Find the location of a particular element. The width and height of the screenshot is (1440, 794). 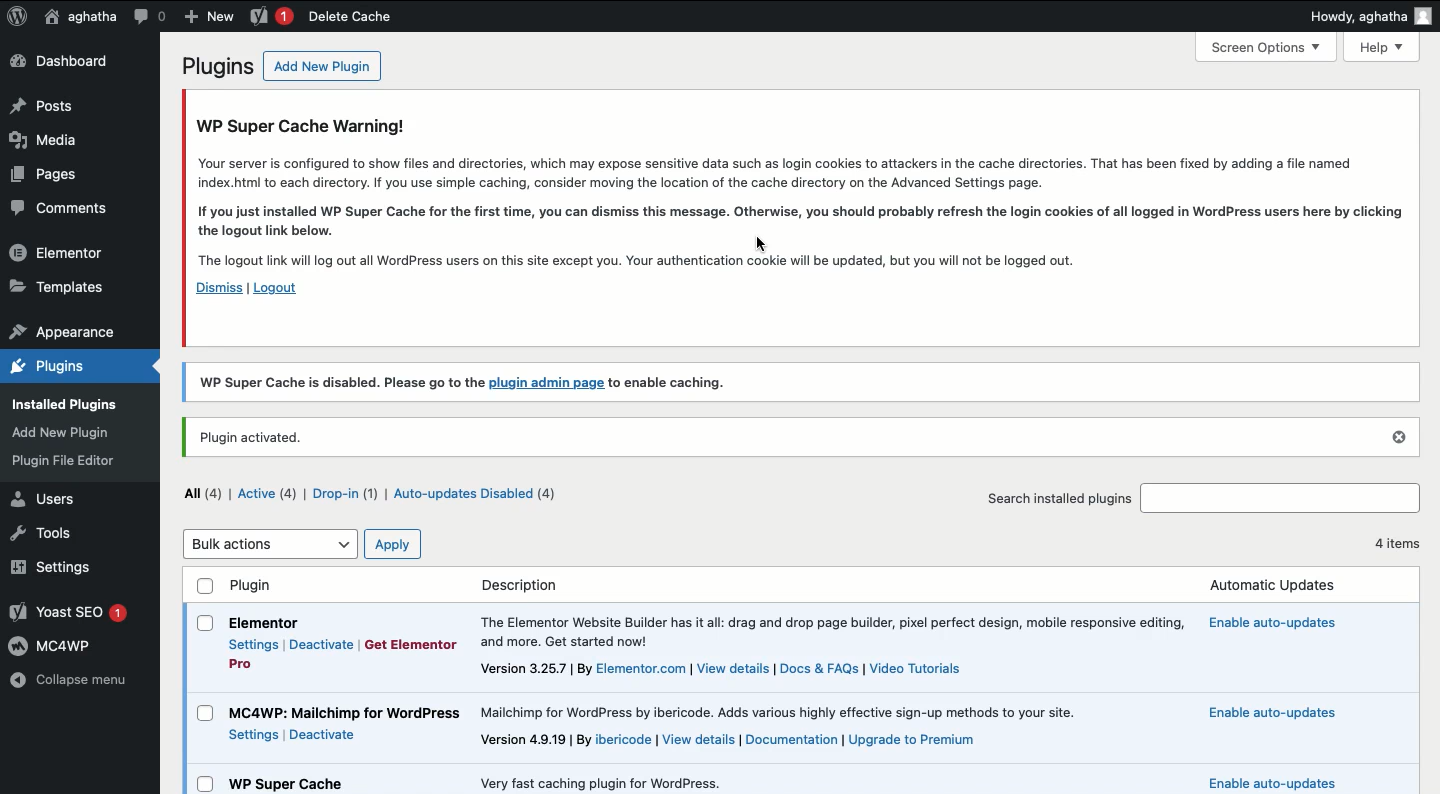

Automatic updates is located at coordinates (1279, 588).